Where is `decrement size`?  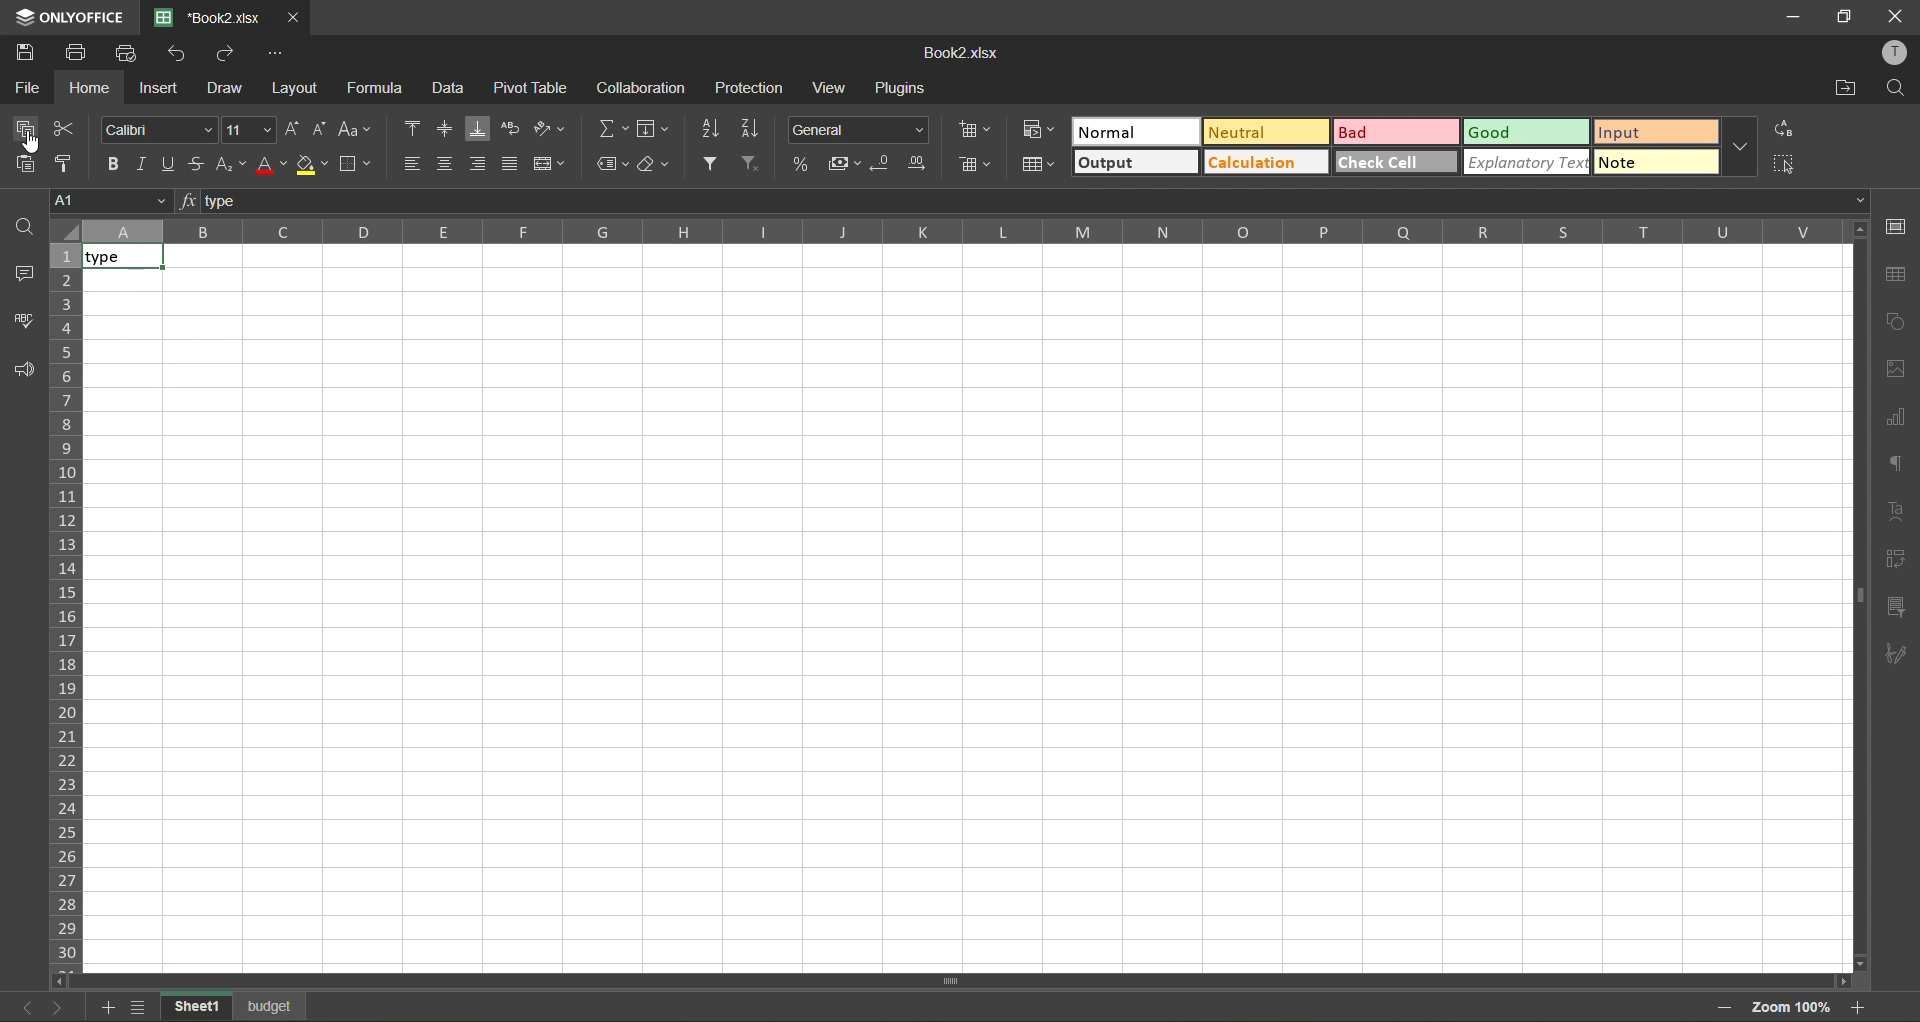 decrement size is located at coordinates (323, 129).